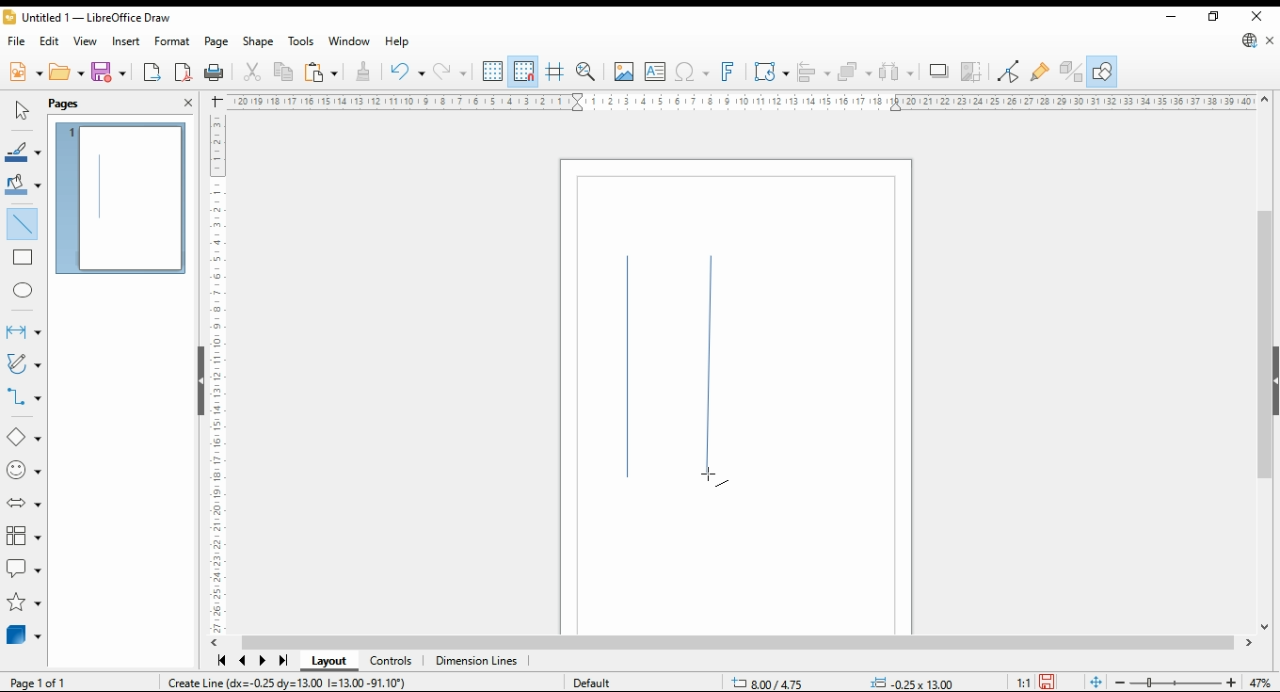 This screenshot has height=692, width=1280. Describe the element at coordinates (1248, 41) in the screenshot. I see `libreoffice update` at that location.